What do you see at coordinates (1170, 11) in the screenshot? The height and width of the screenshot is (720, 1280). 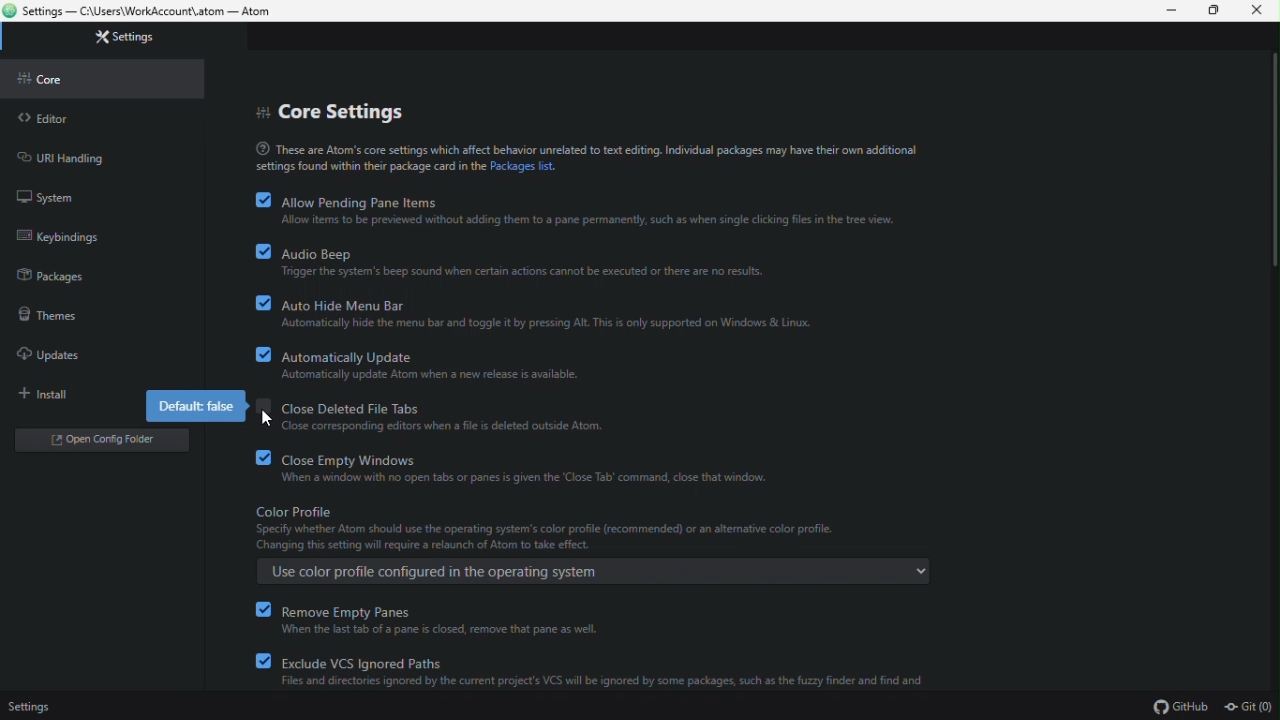 I see `minimize` at bounding box center [1170, 11].